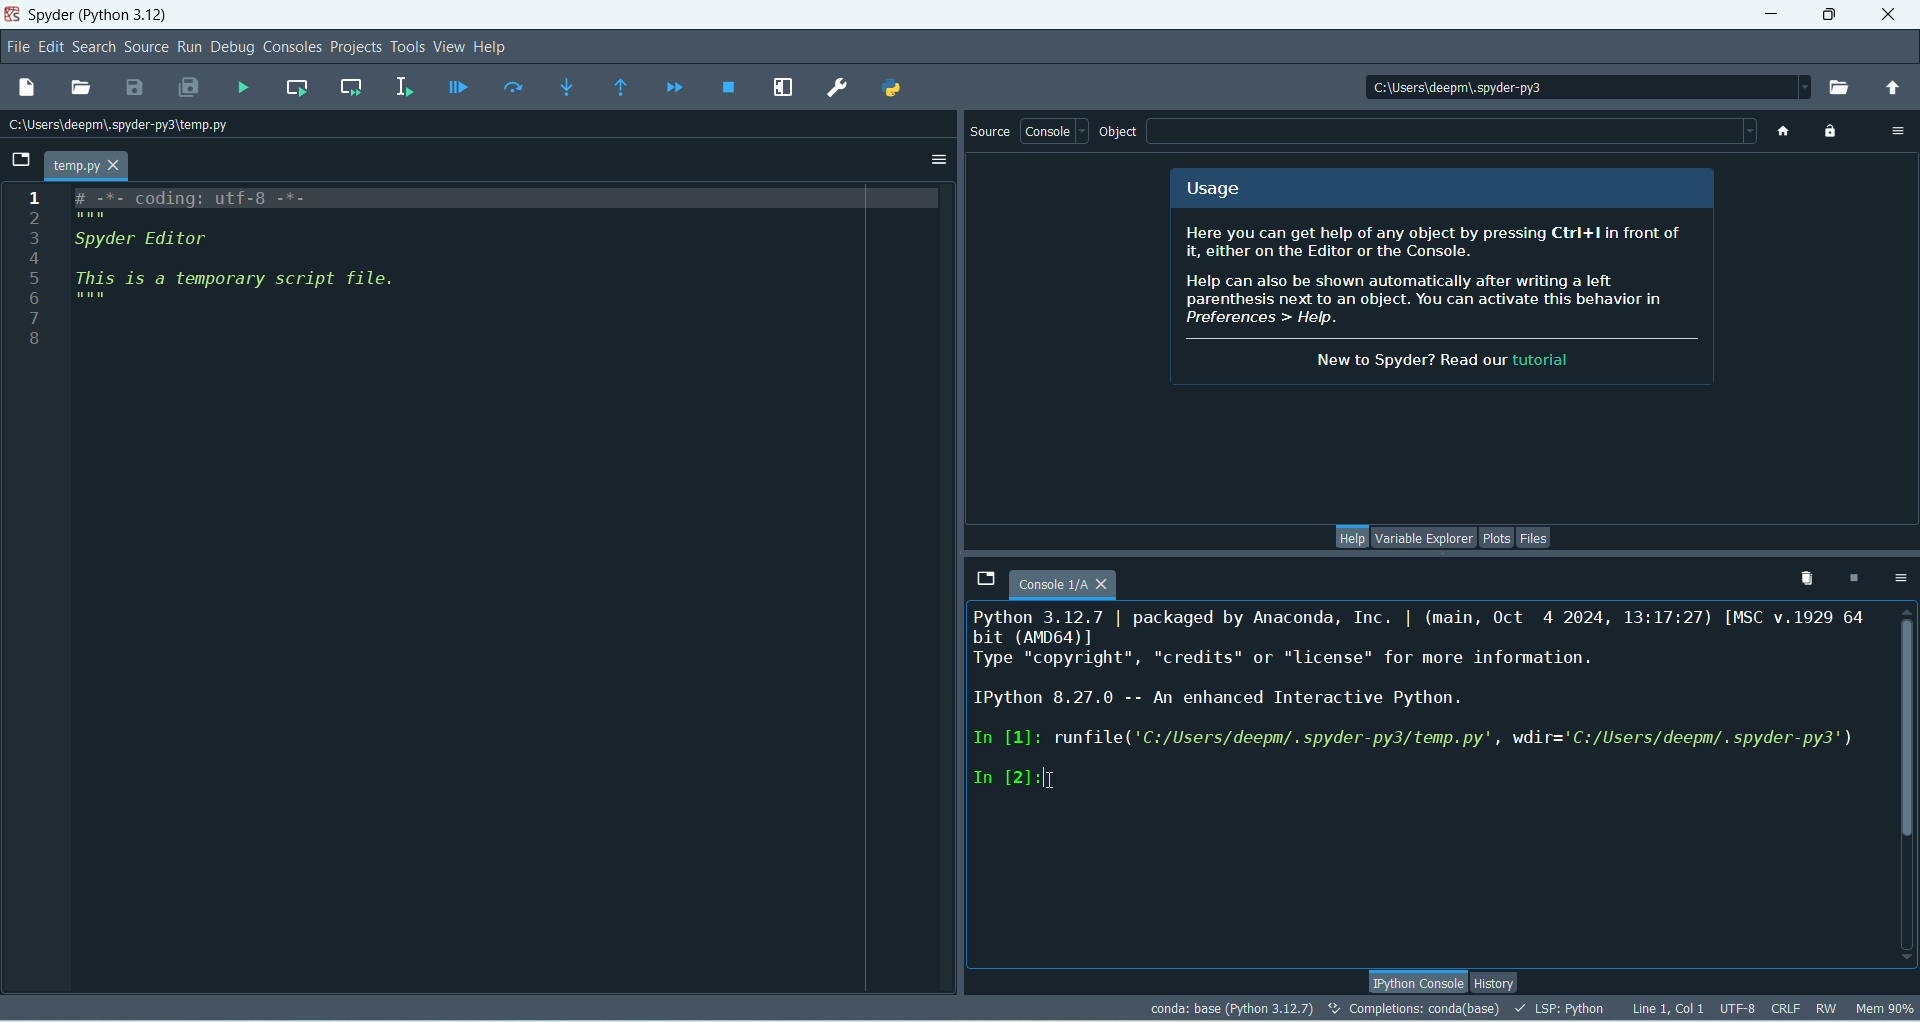  I want to click on remove, so click(1802, 577).